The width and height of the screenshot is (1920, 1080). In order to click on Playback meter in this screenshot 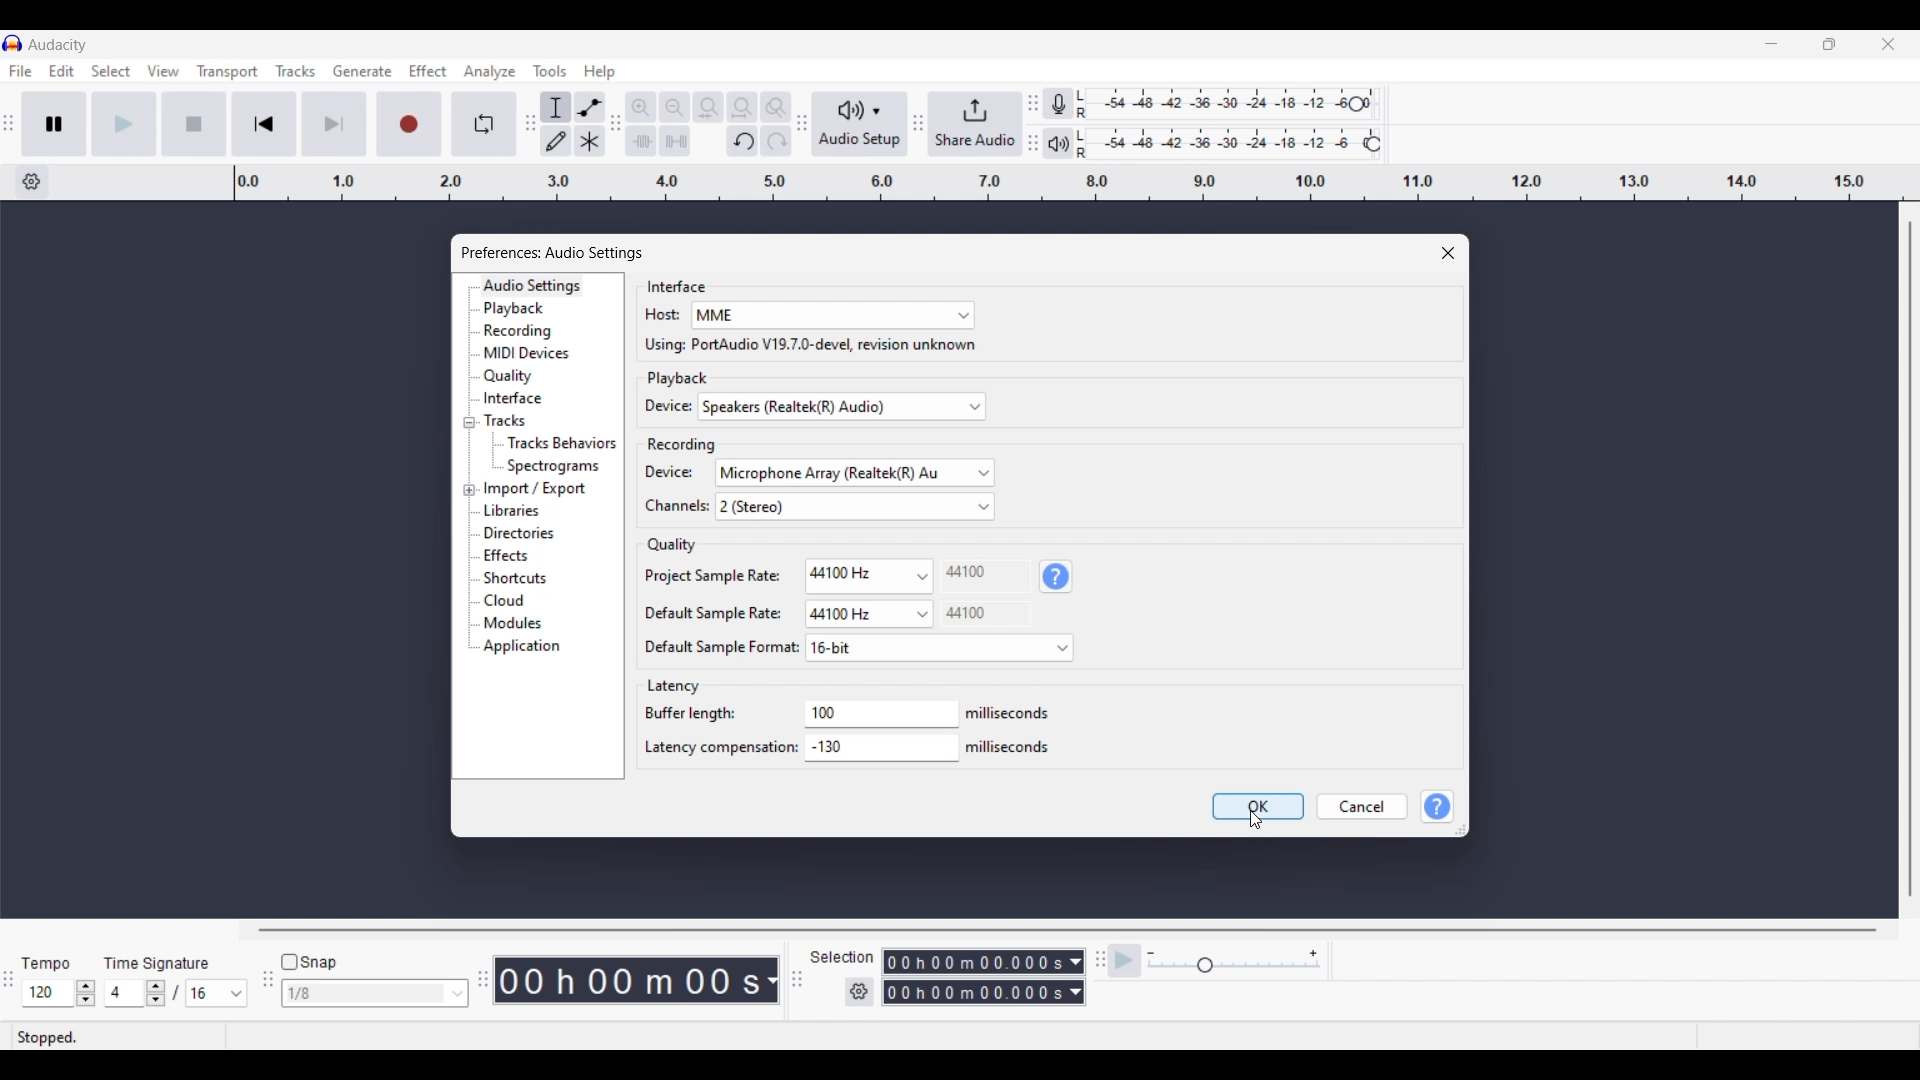, I will do `click(1068, 143)`.